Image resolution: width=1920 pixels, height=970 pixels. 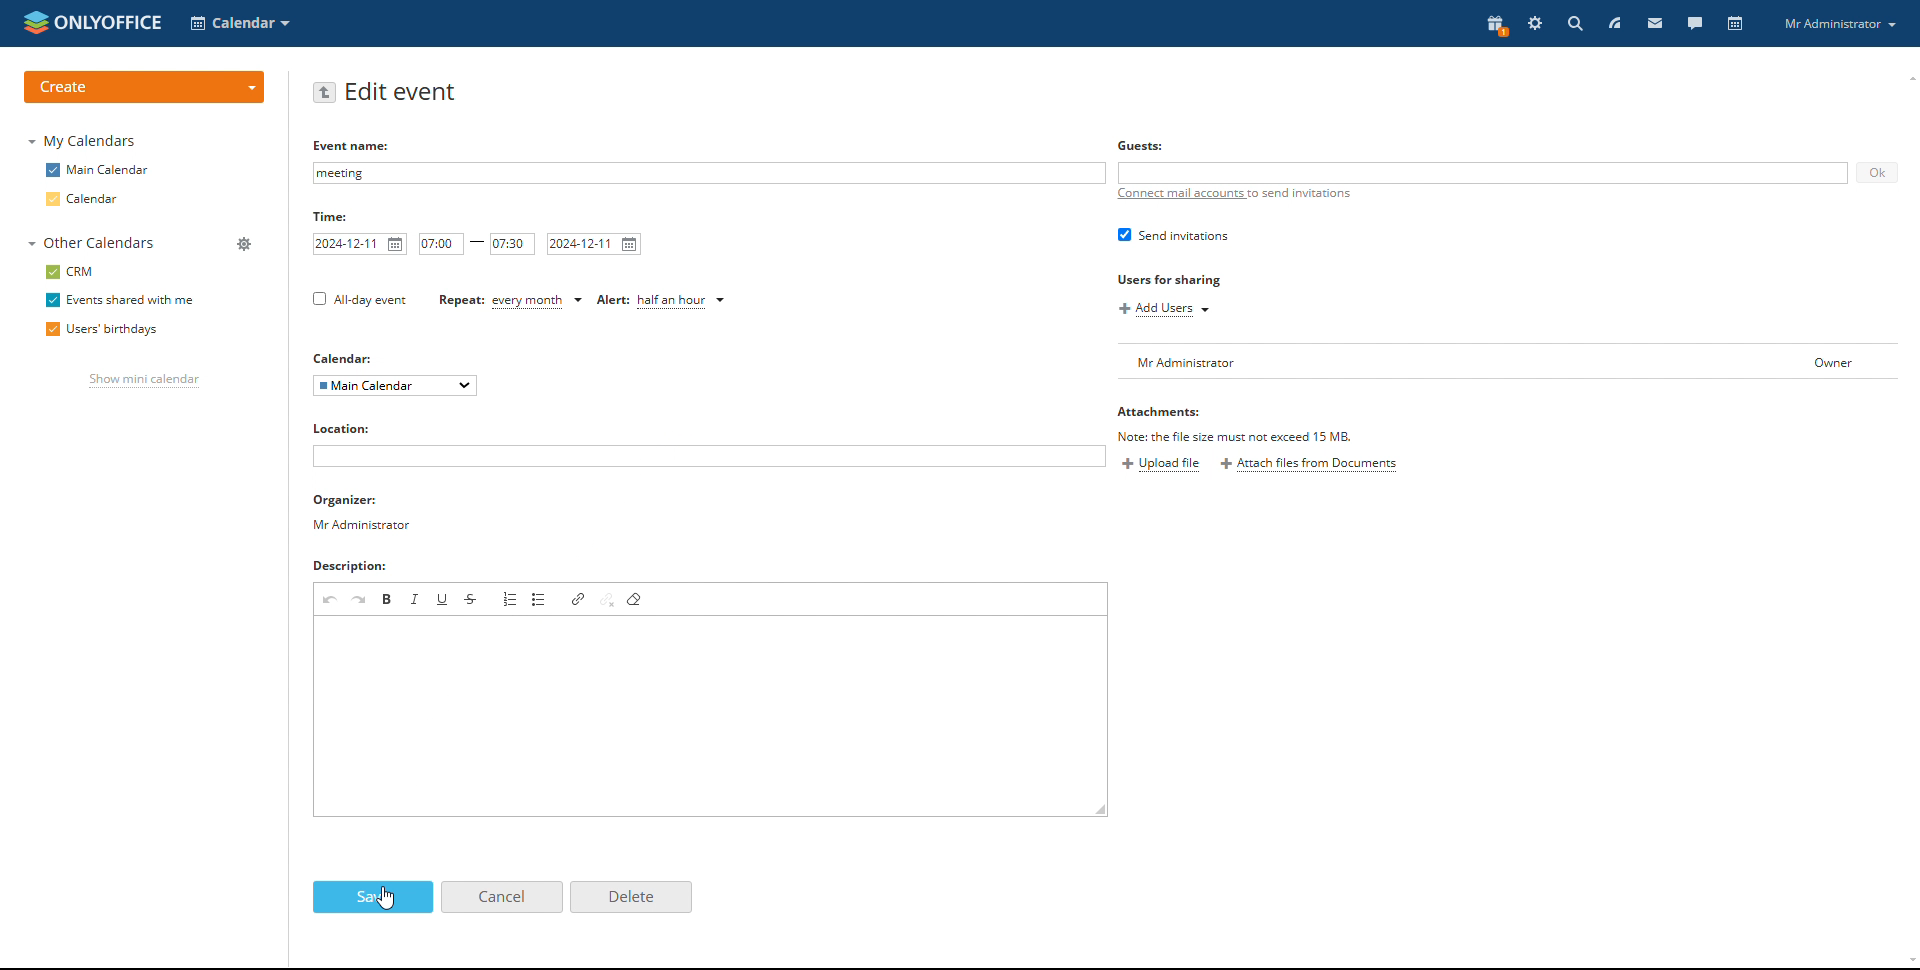 I want to click on my calendars, so click(x=83, y=142).